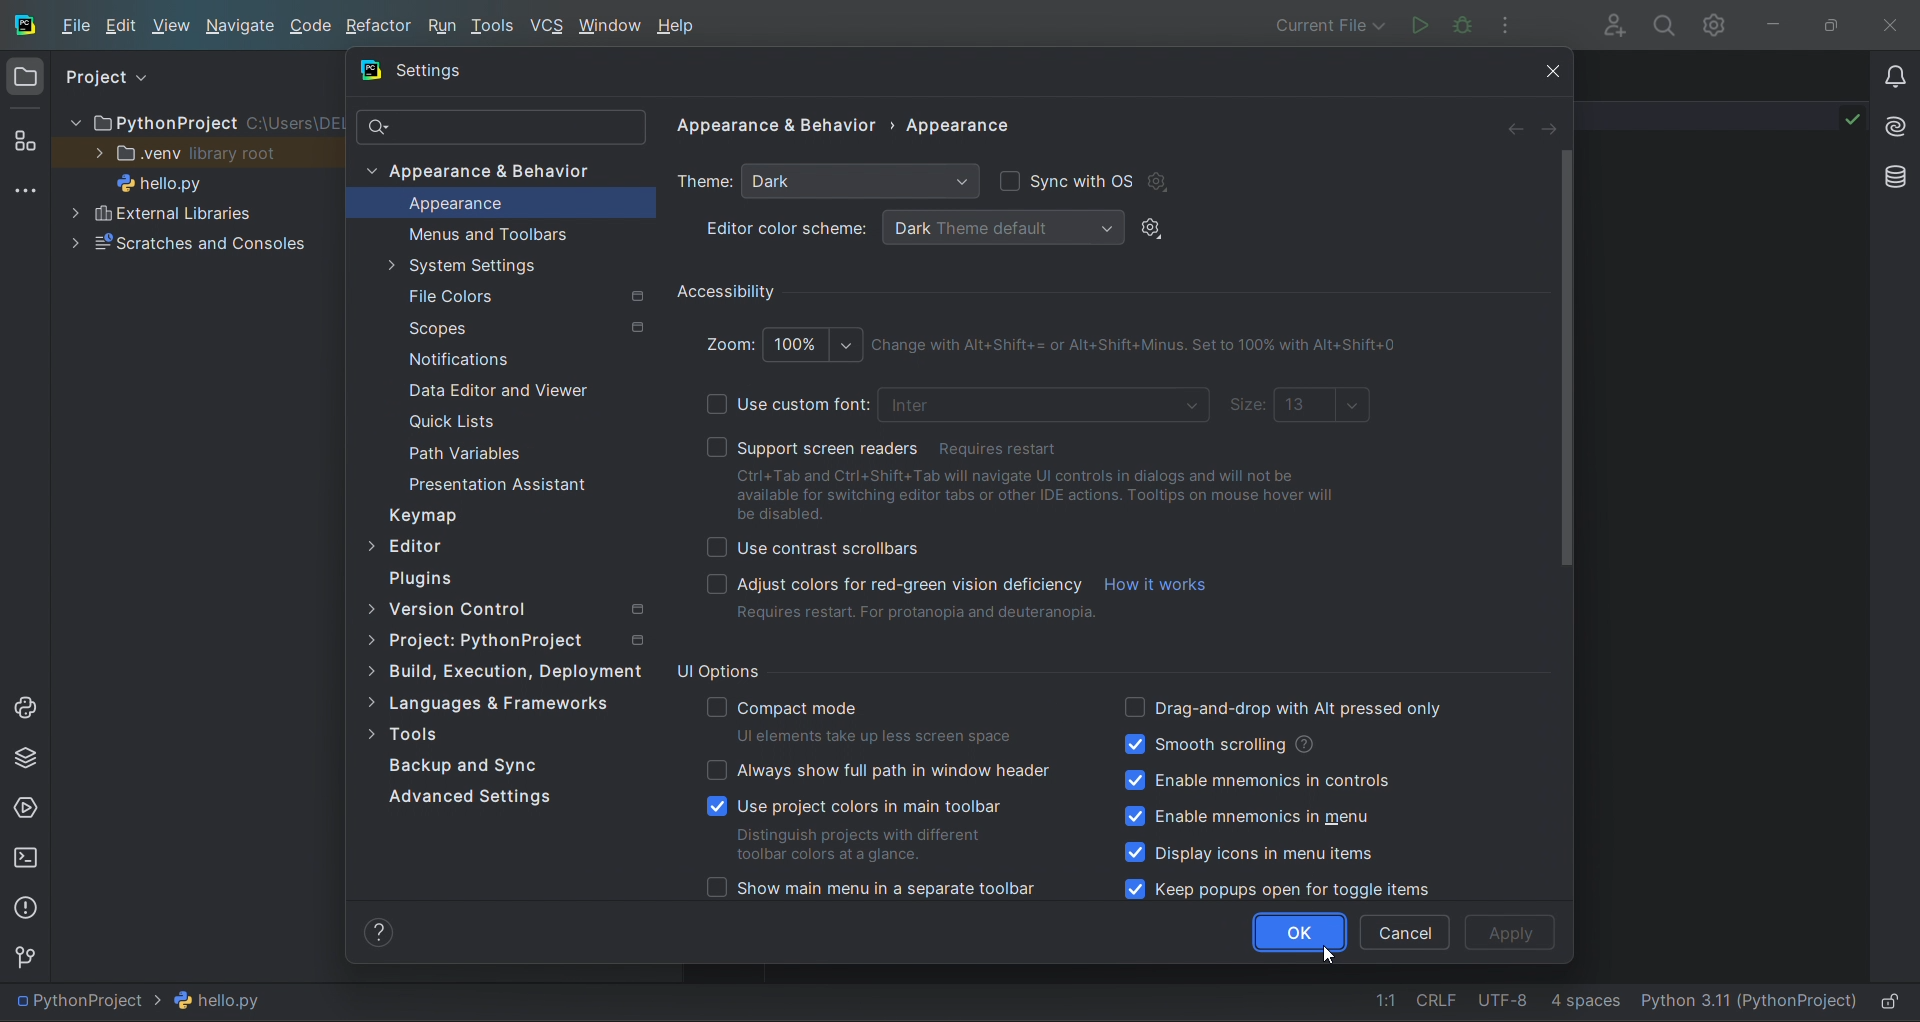 This screenshot has height=1022, width=1920. I want to click on tools, so click(493, 25).